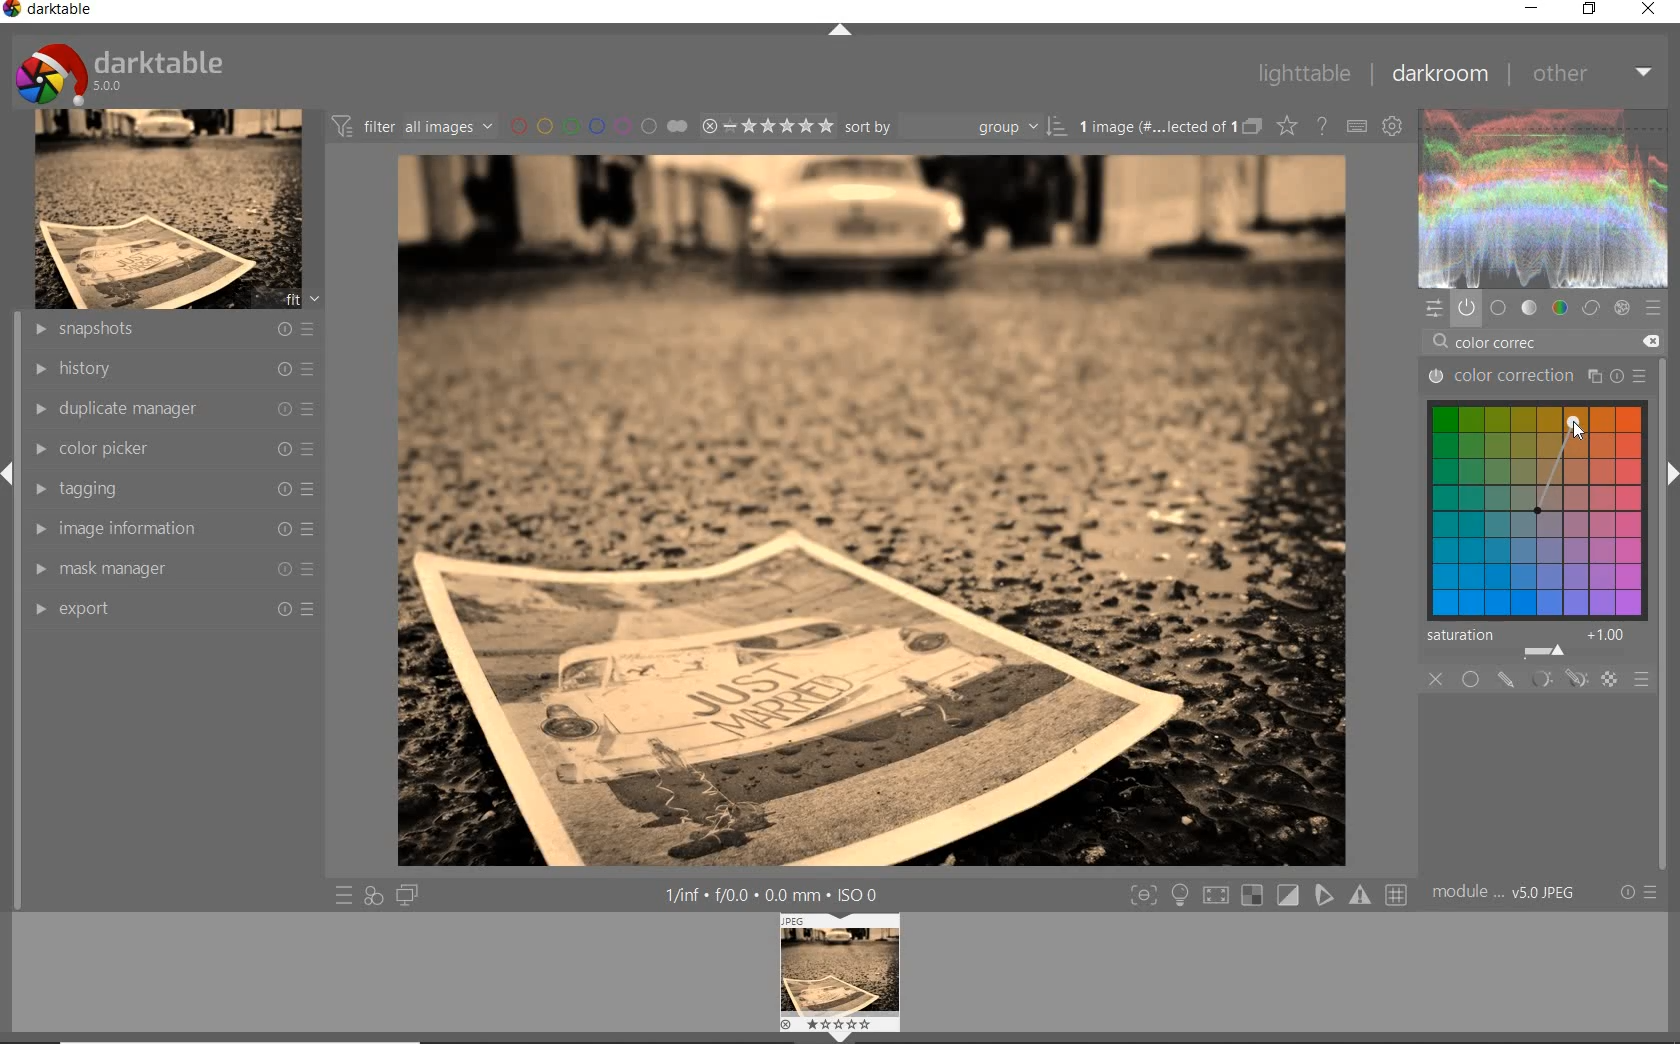  What do you see at coordinates (173, 369) in the screenshot?
I see `history` at bounding box center [173, 369].